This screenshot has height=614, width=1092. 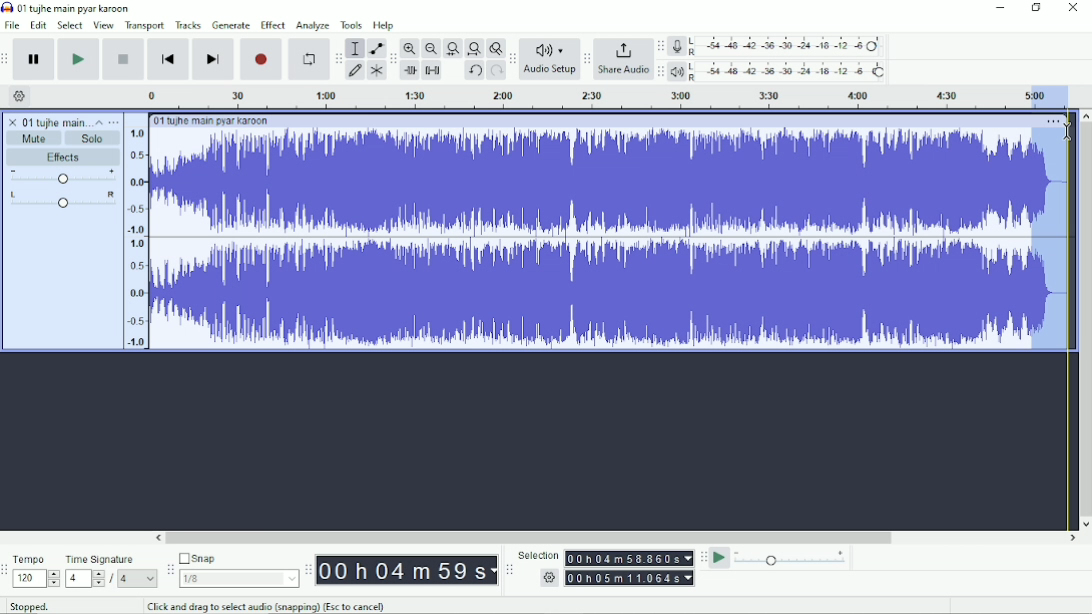 What do you see at coordinates (354, 70) in the screenshot?
I see `Draw tool` at bounding box center [354, 70].